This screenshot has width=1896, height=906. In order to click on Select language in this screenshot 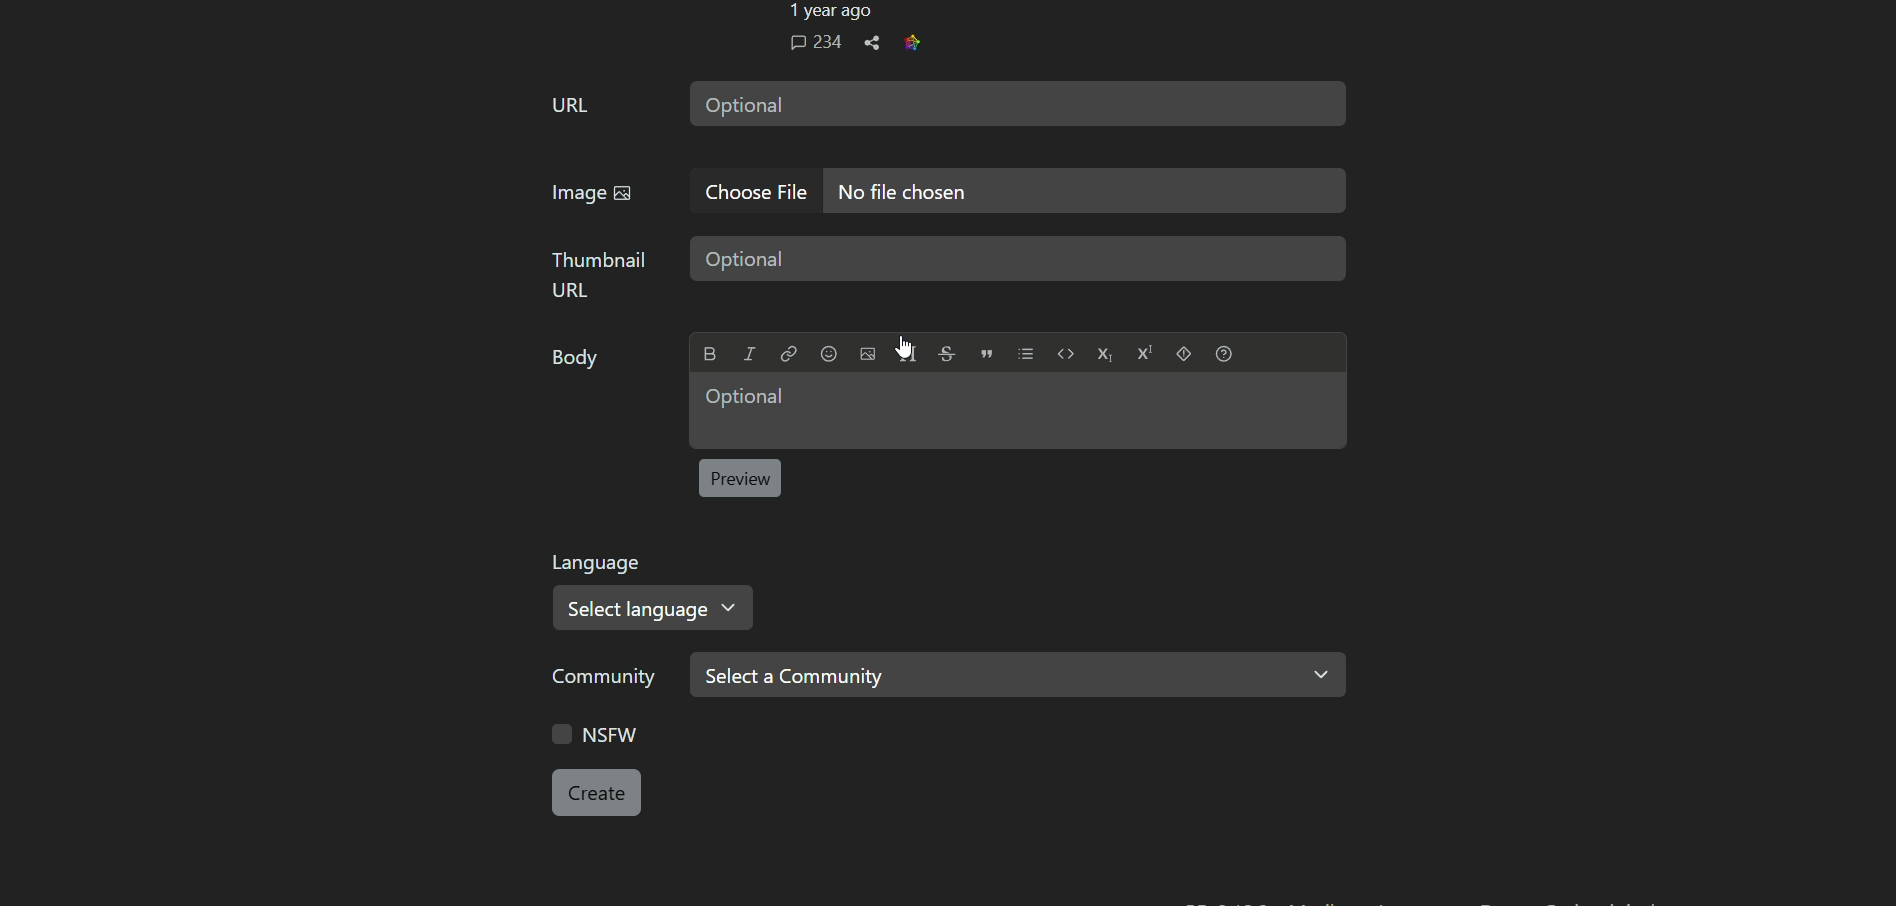, I will do `click(655, 607)`.